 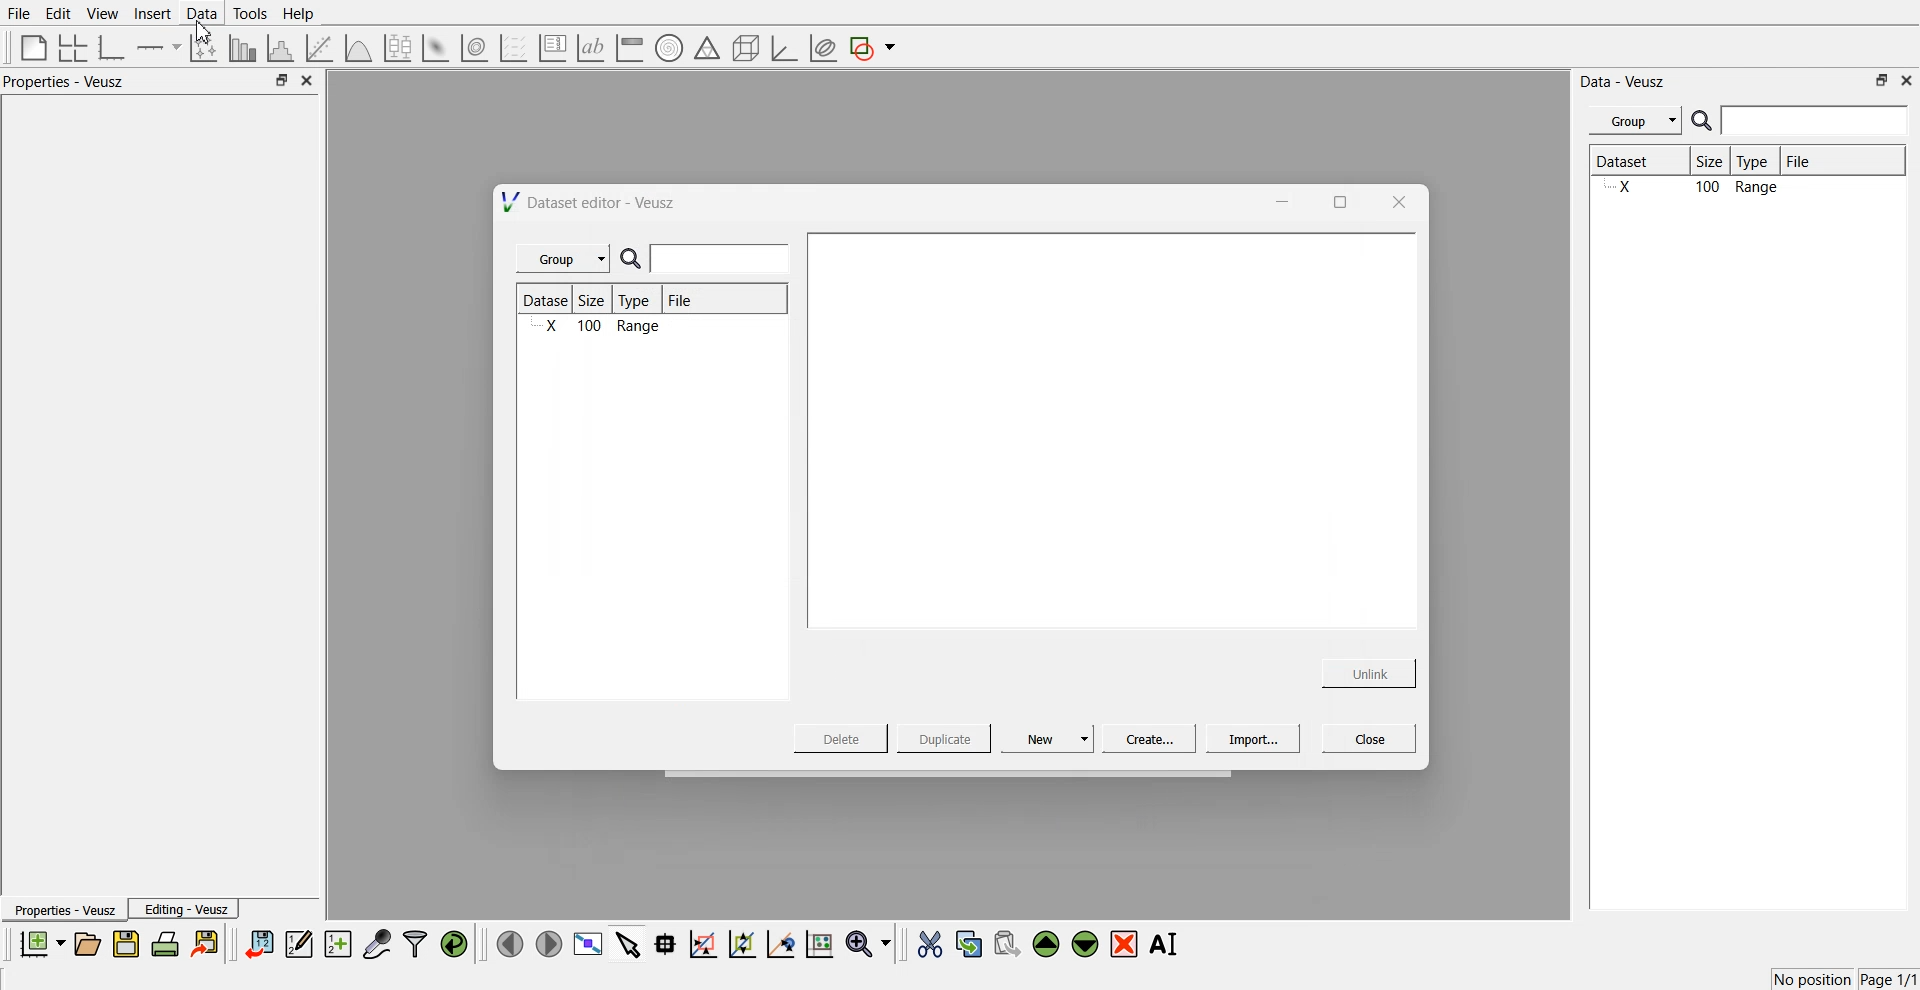 What do you see at coordinates (1146, 738) in the screenshot?
I see `Create...` at bounding box center [1146, 738].